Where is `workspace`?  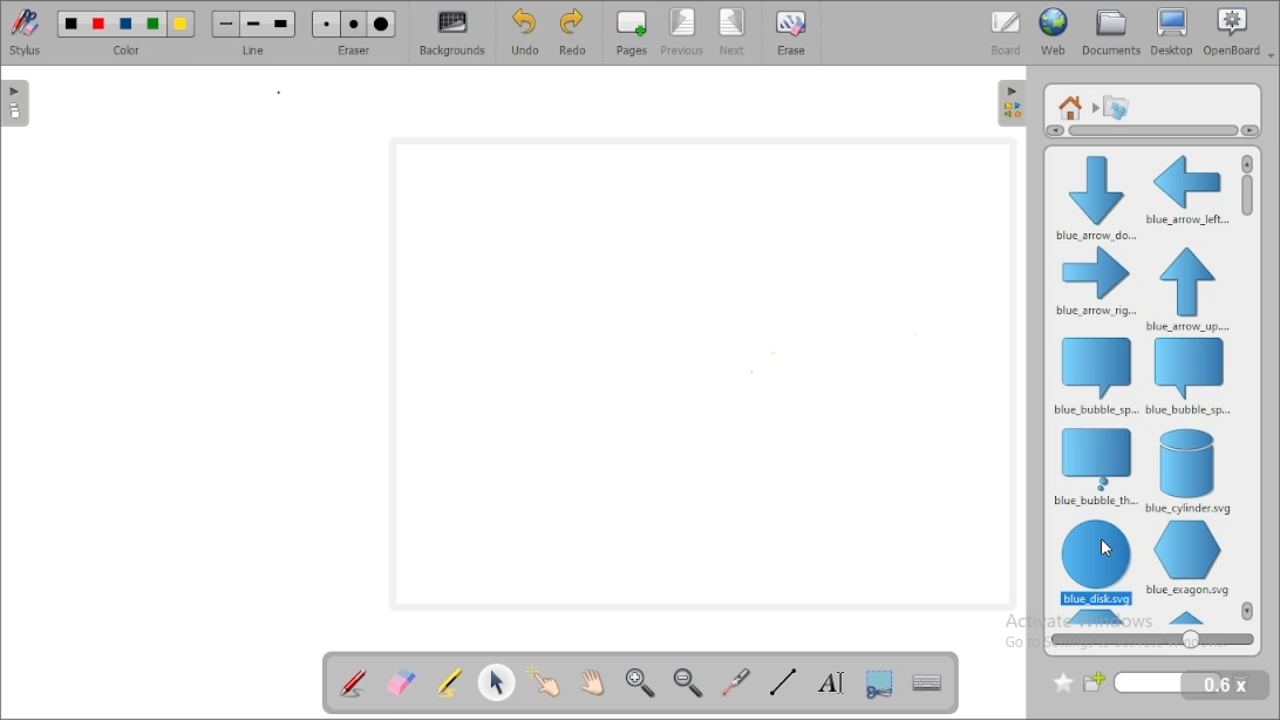
workspace is located at coordinates (702, 373).